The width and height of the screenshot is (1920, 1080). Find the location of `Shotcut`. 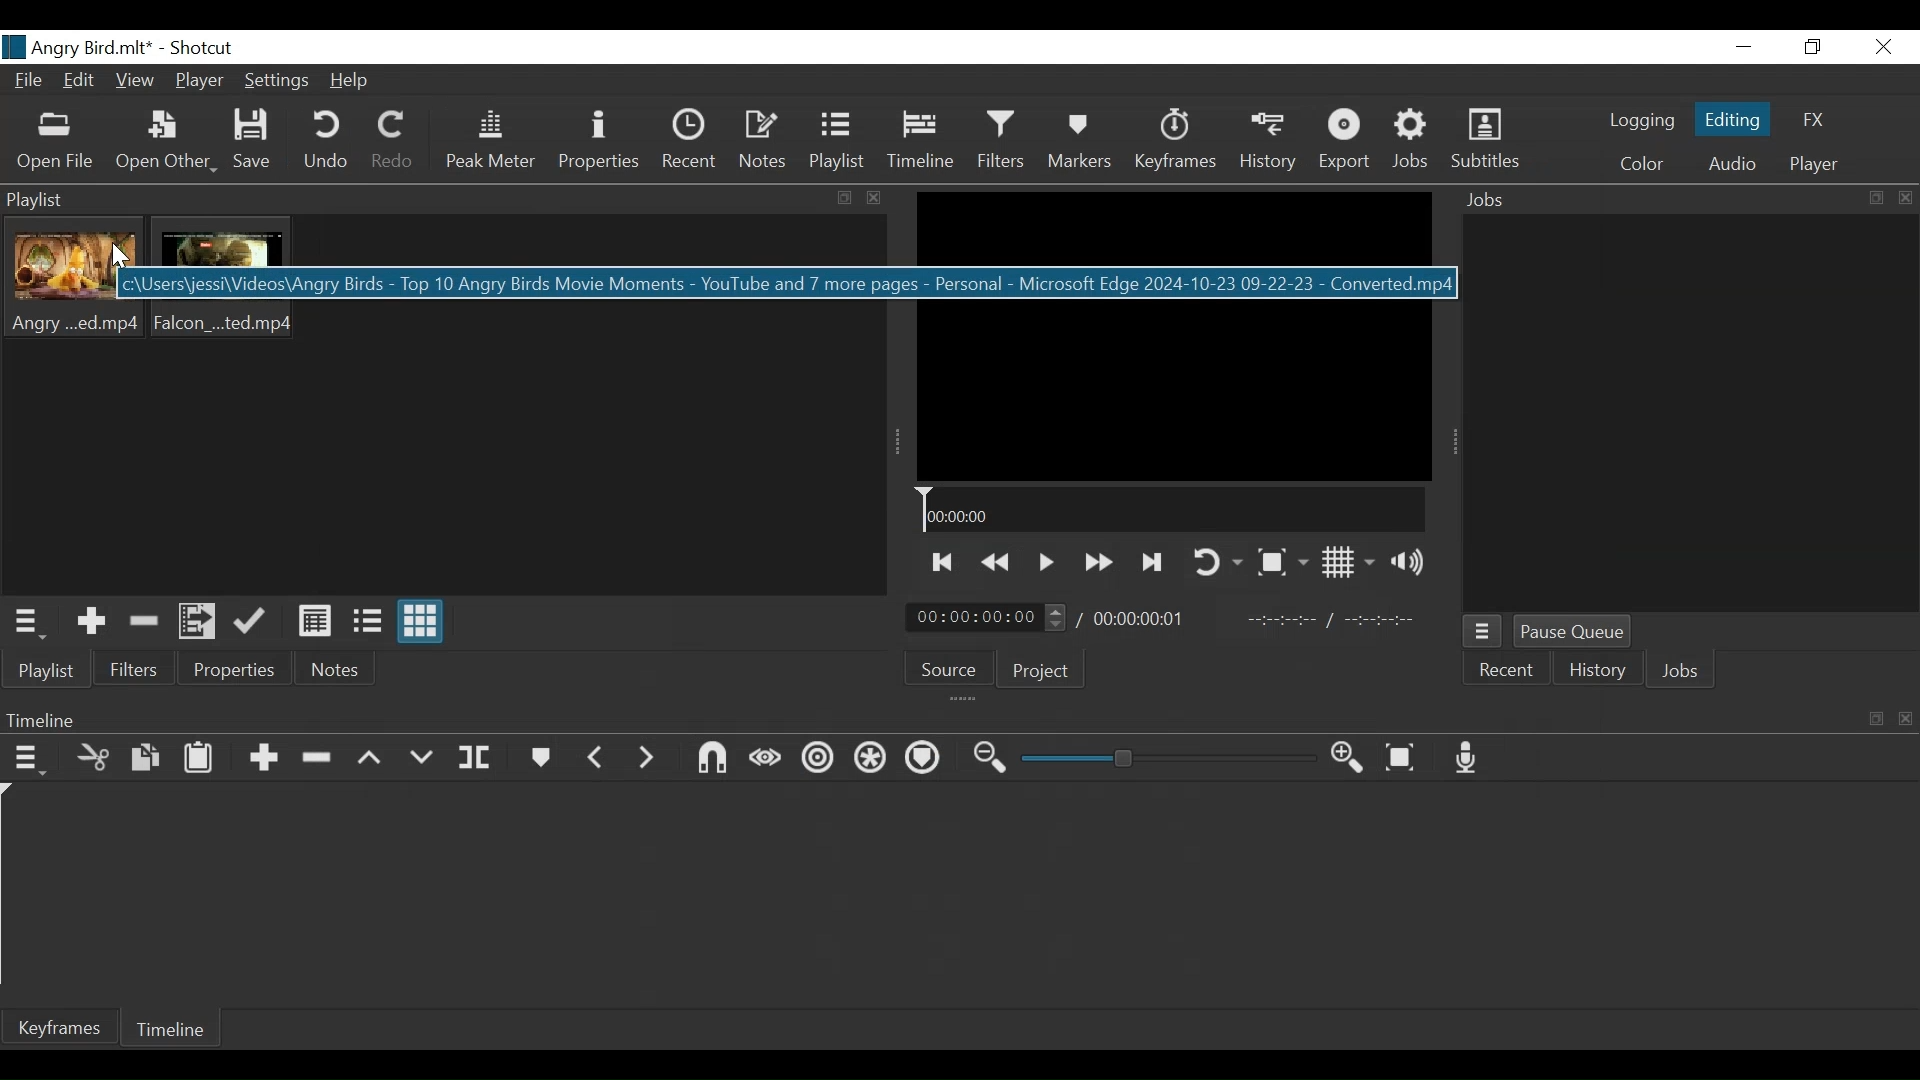

Shotcut is located at coordinates (200, 49).